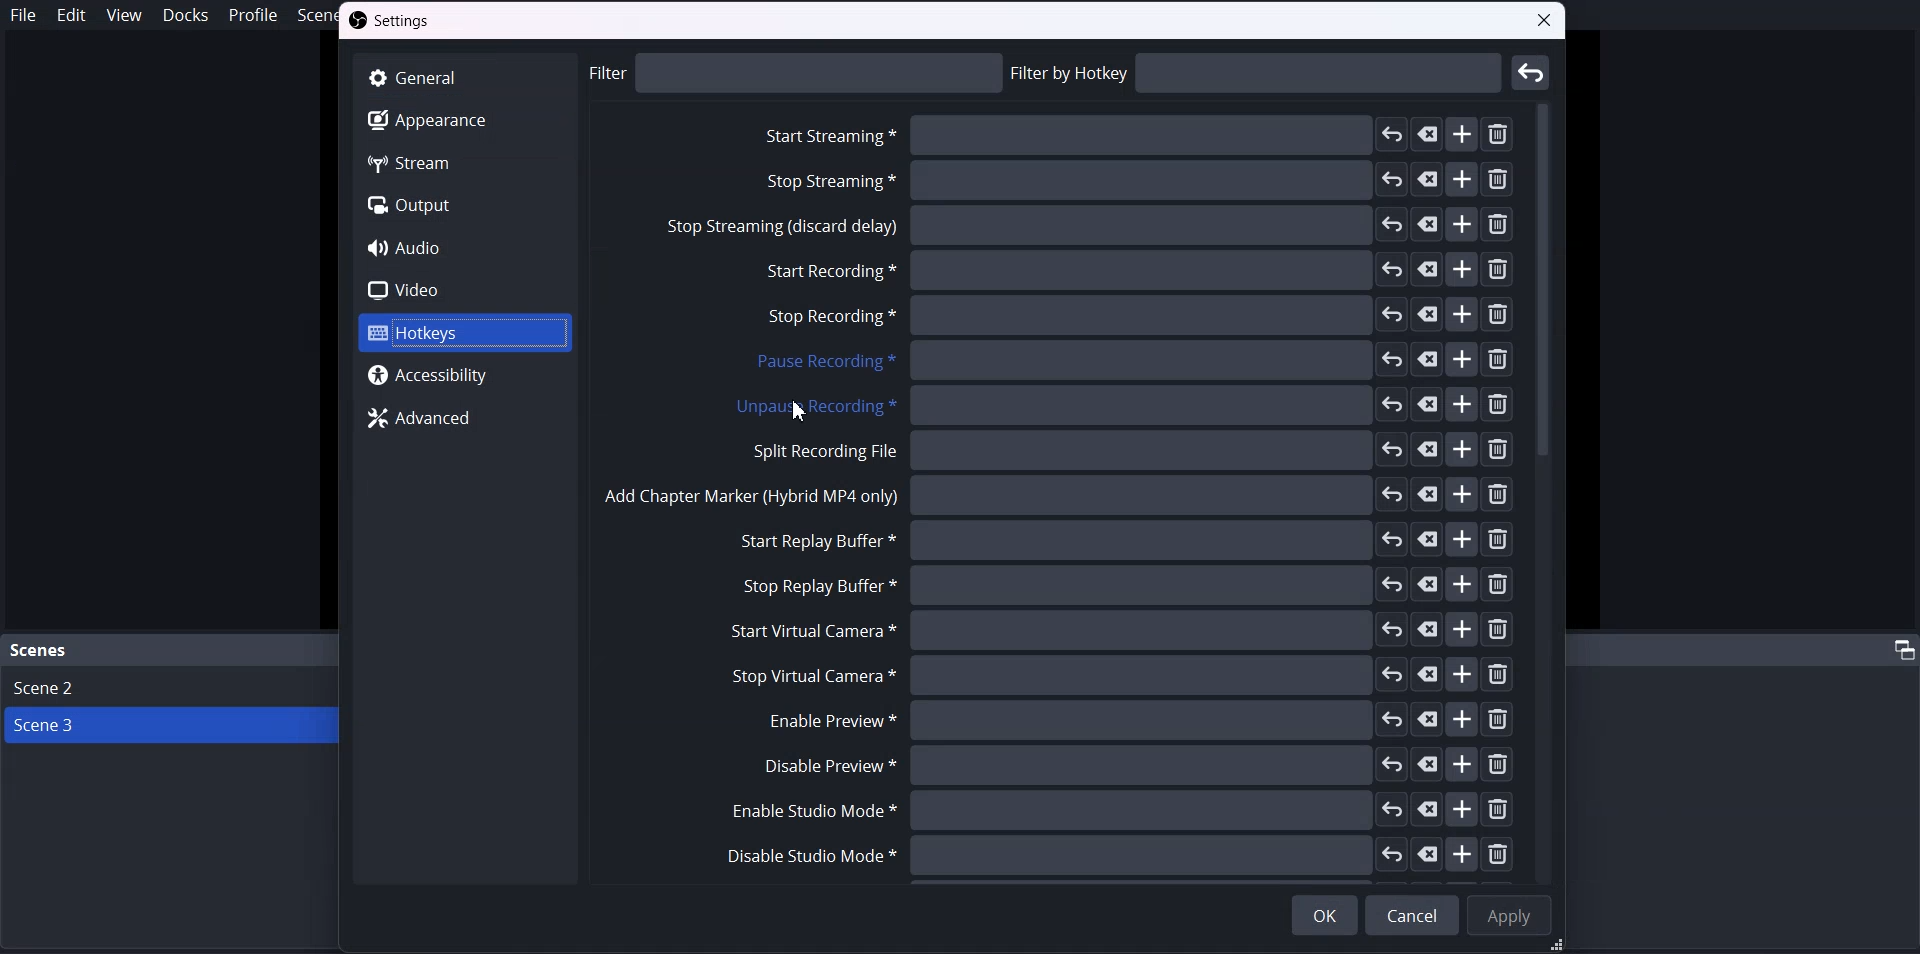 The height and width of the screenshot is (954, 1920). Describe the element at coordinates (466, 375) in the screenshot. I see `Accessibility` at that location.